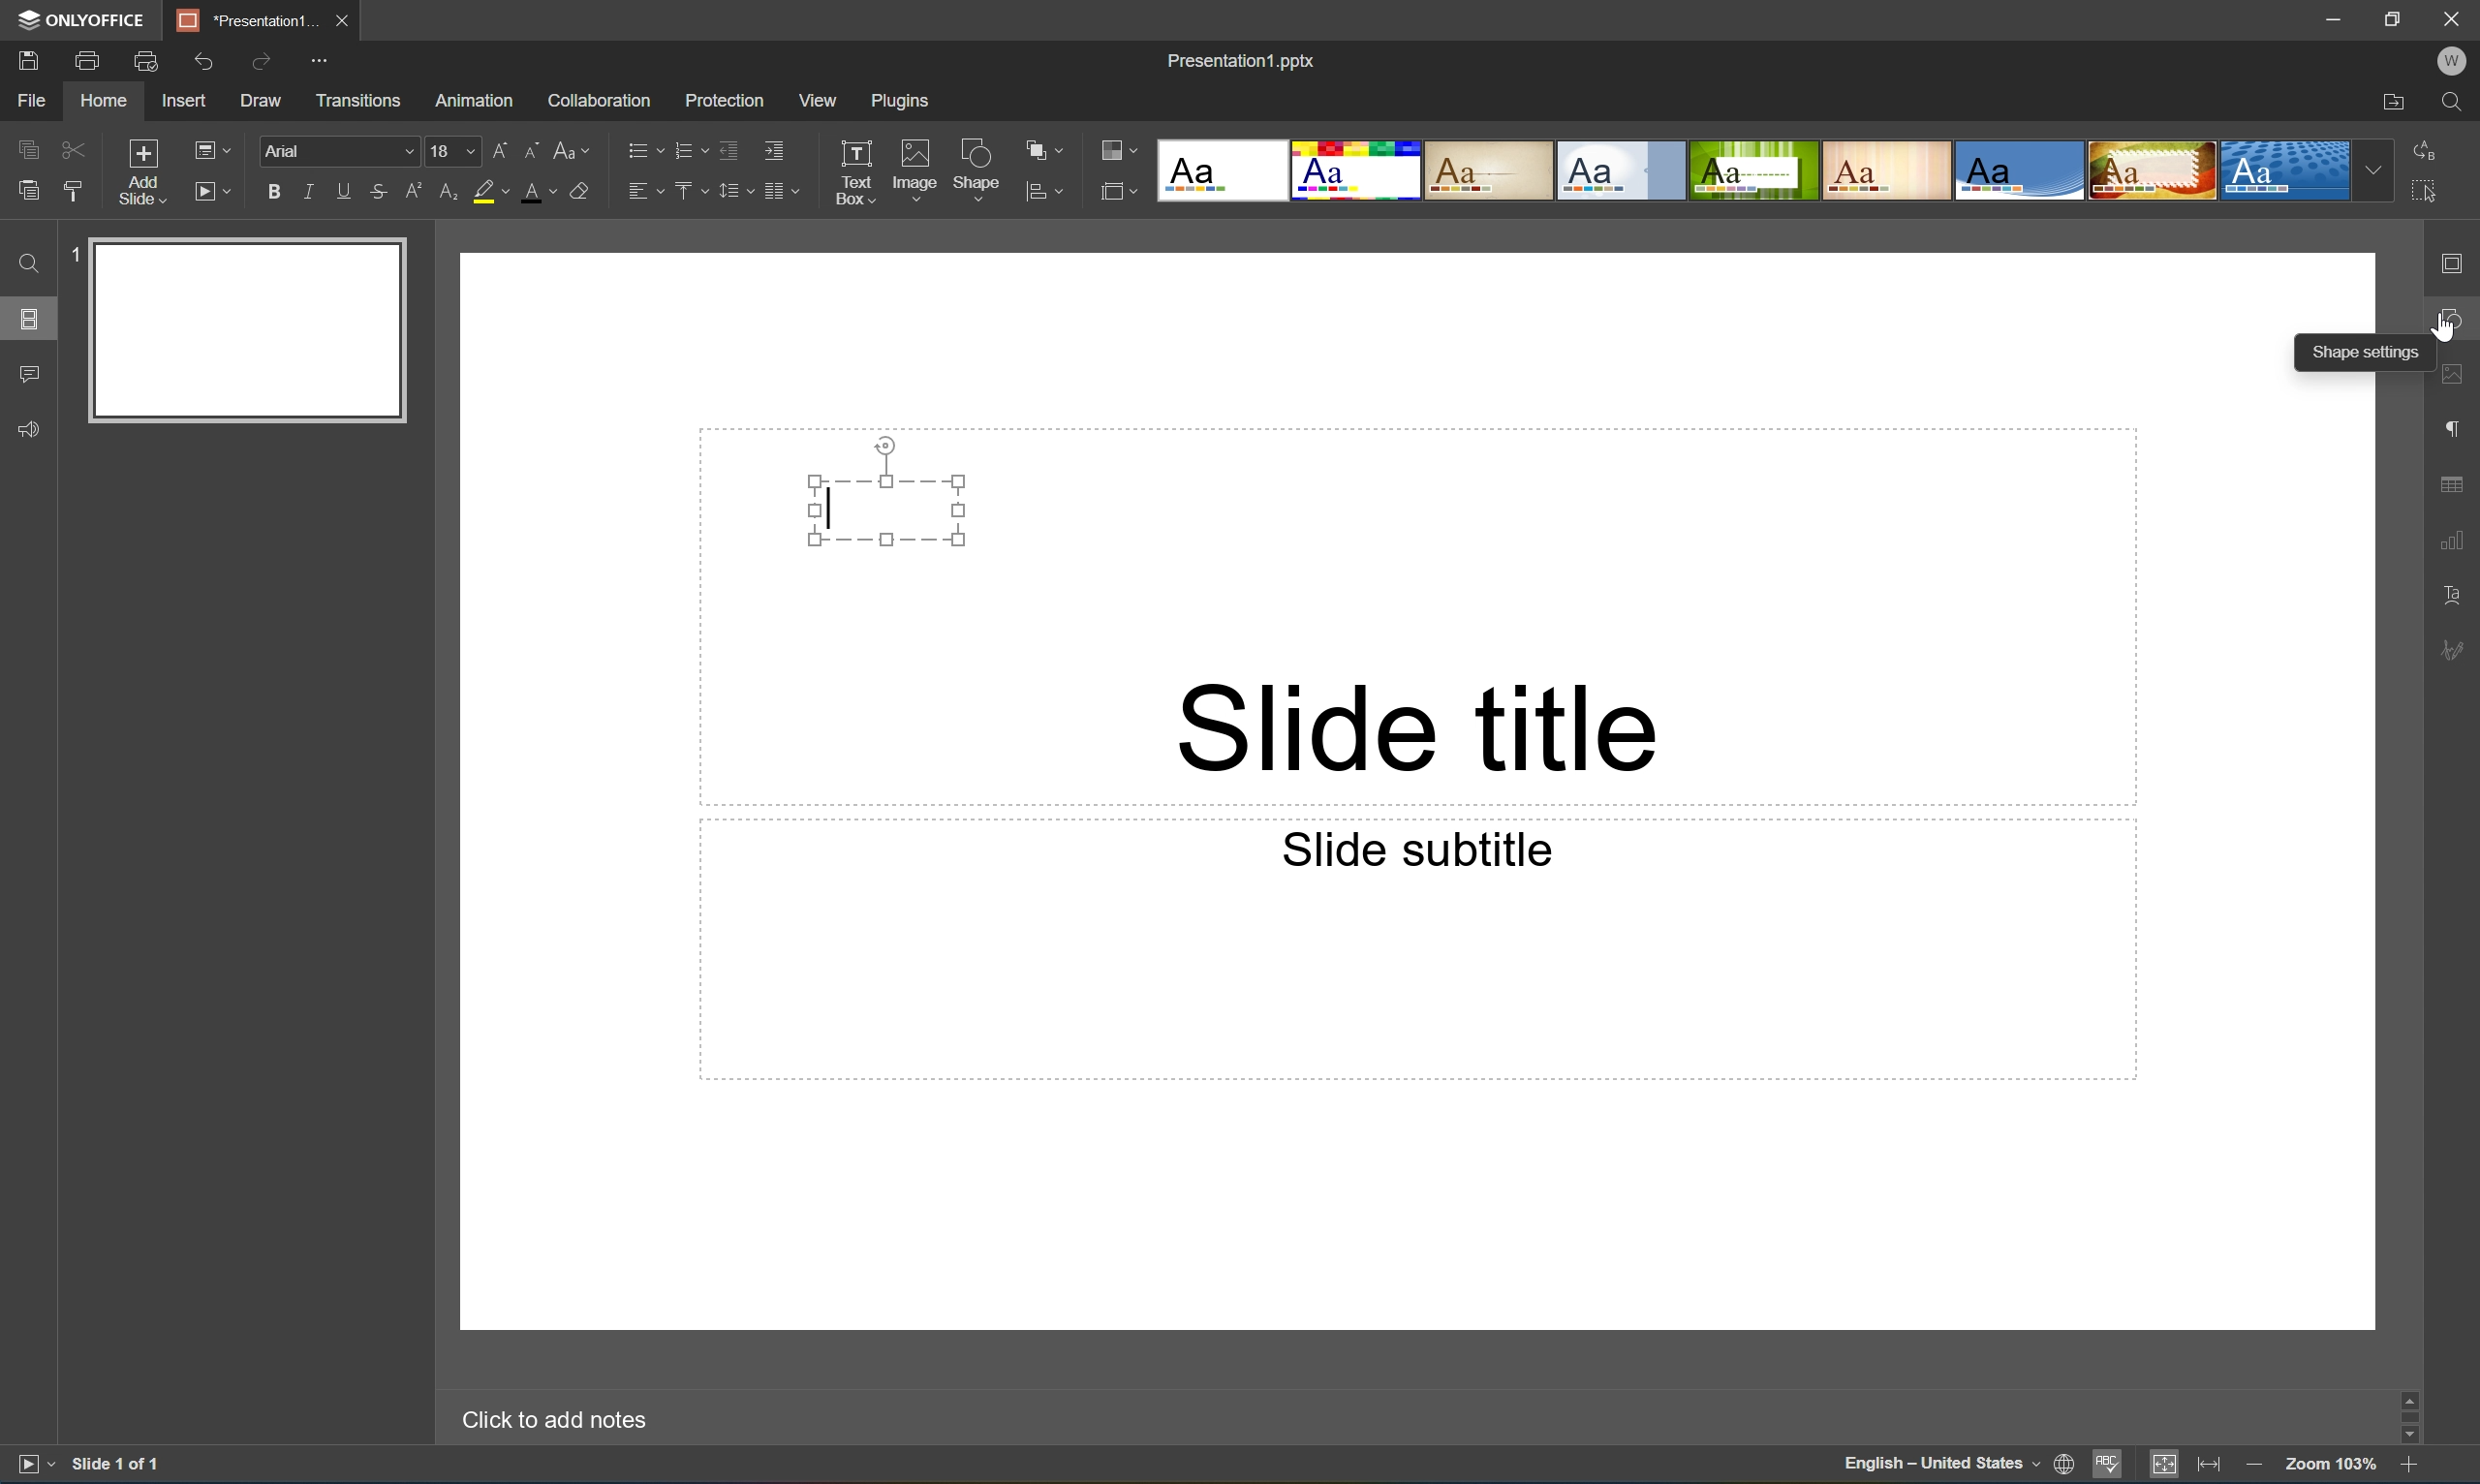  Describe the element at coordinates (2169, 1464) in the screenshot. I see `Fit to Slide` at that location.